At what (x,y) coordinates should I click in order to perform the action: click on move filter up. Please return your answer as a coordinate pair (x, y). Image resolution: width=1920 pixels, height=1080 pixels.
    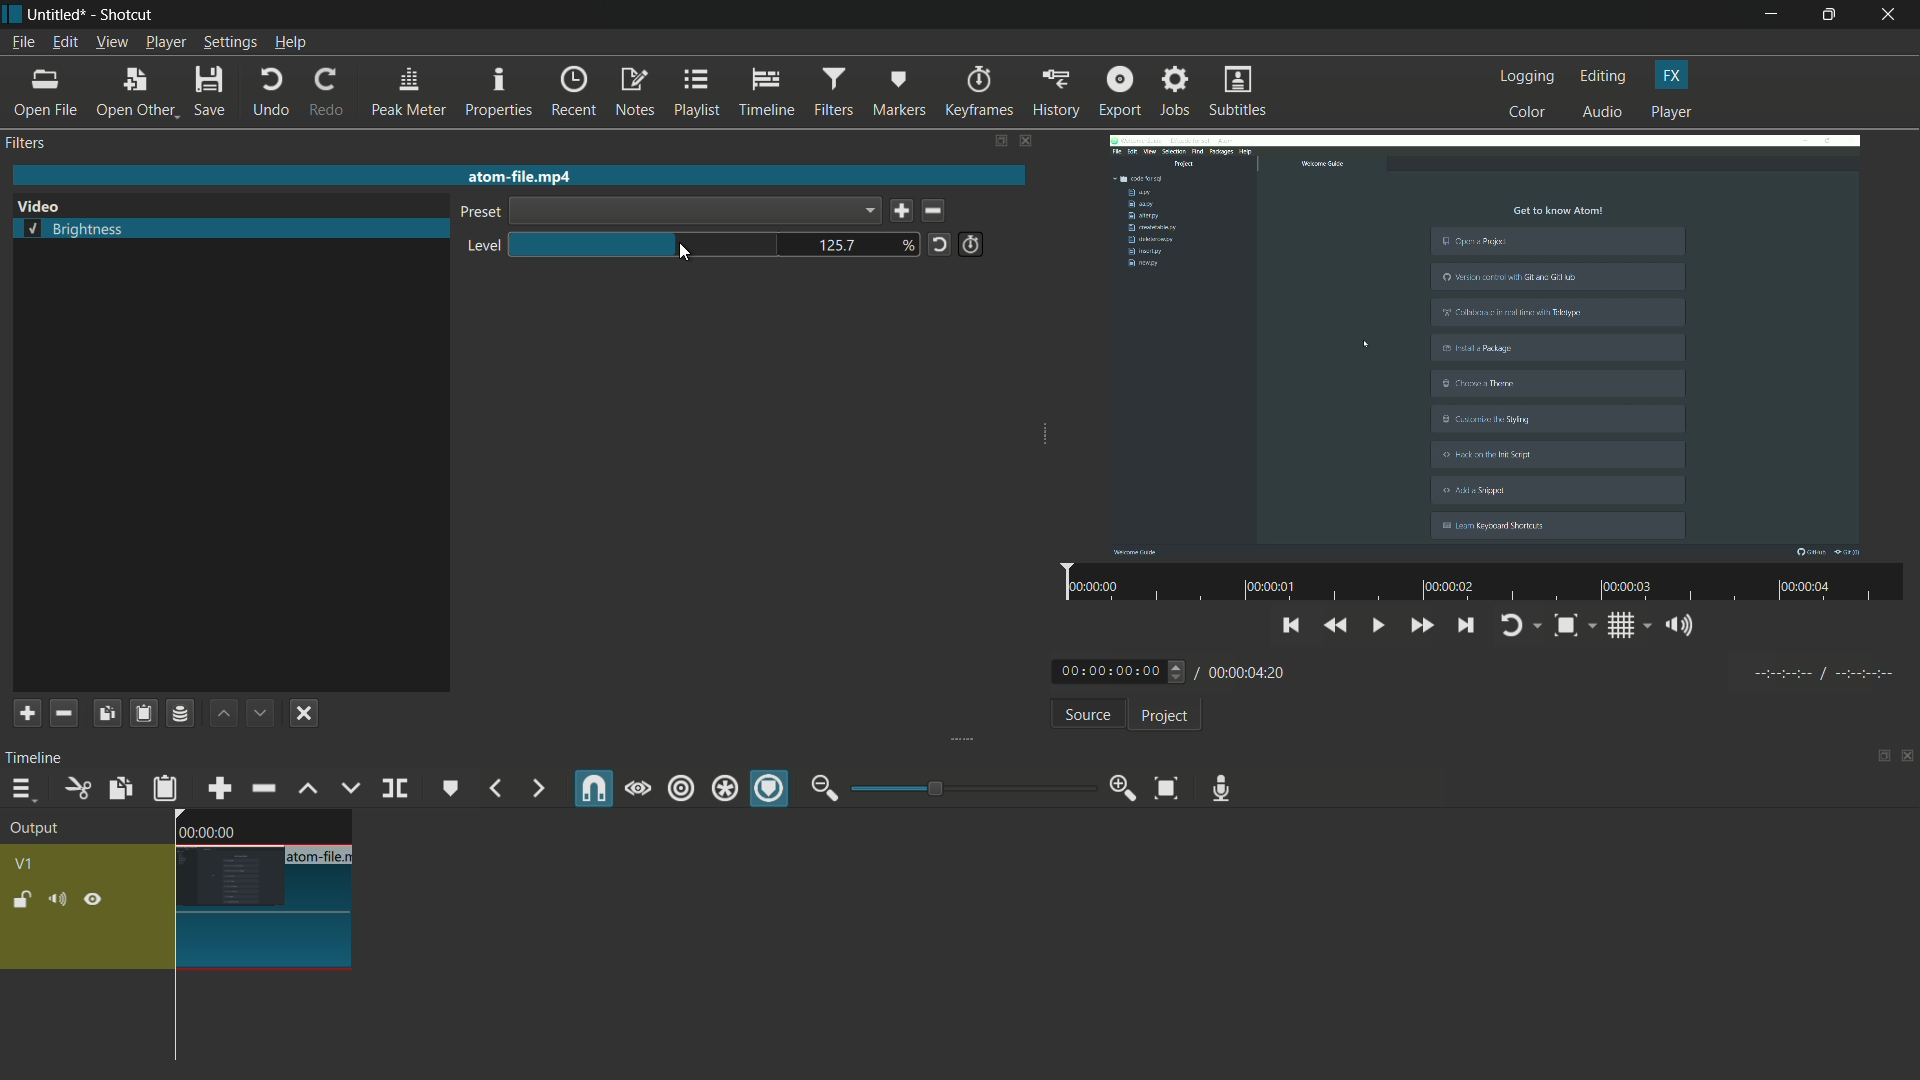
    Looking at the image, I should click on (223, 713).